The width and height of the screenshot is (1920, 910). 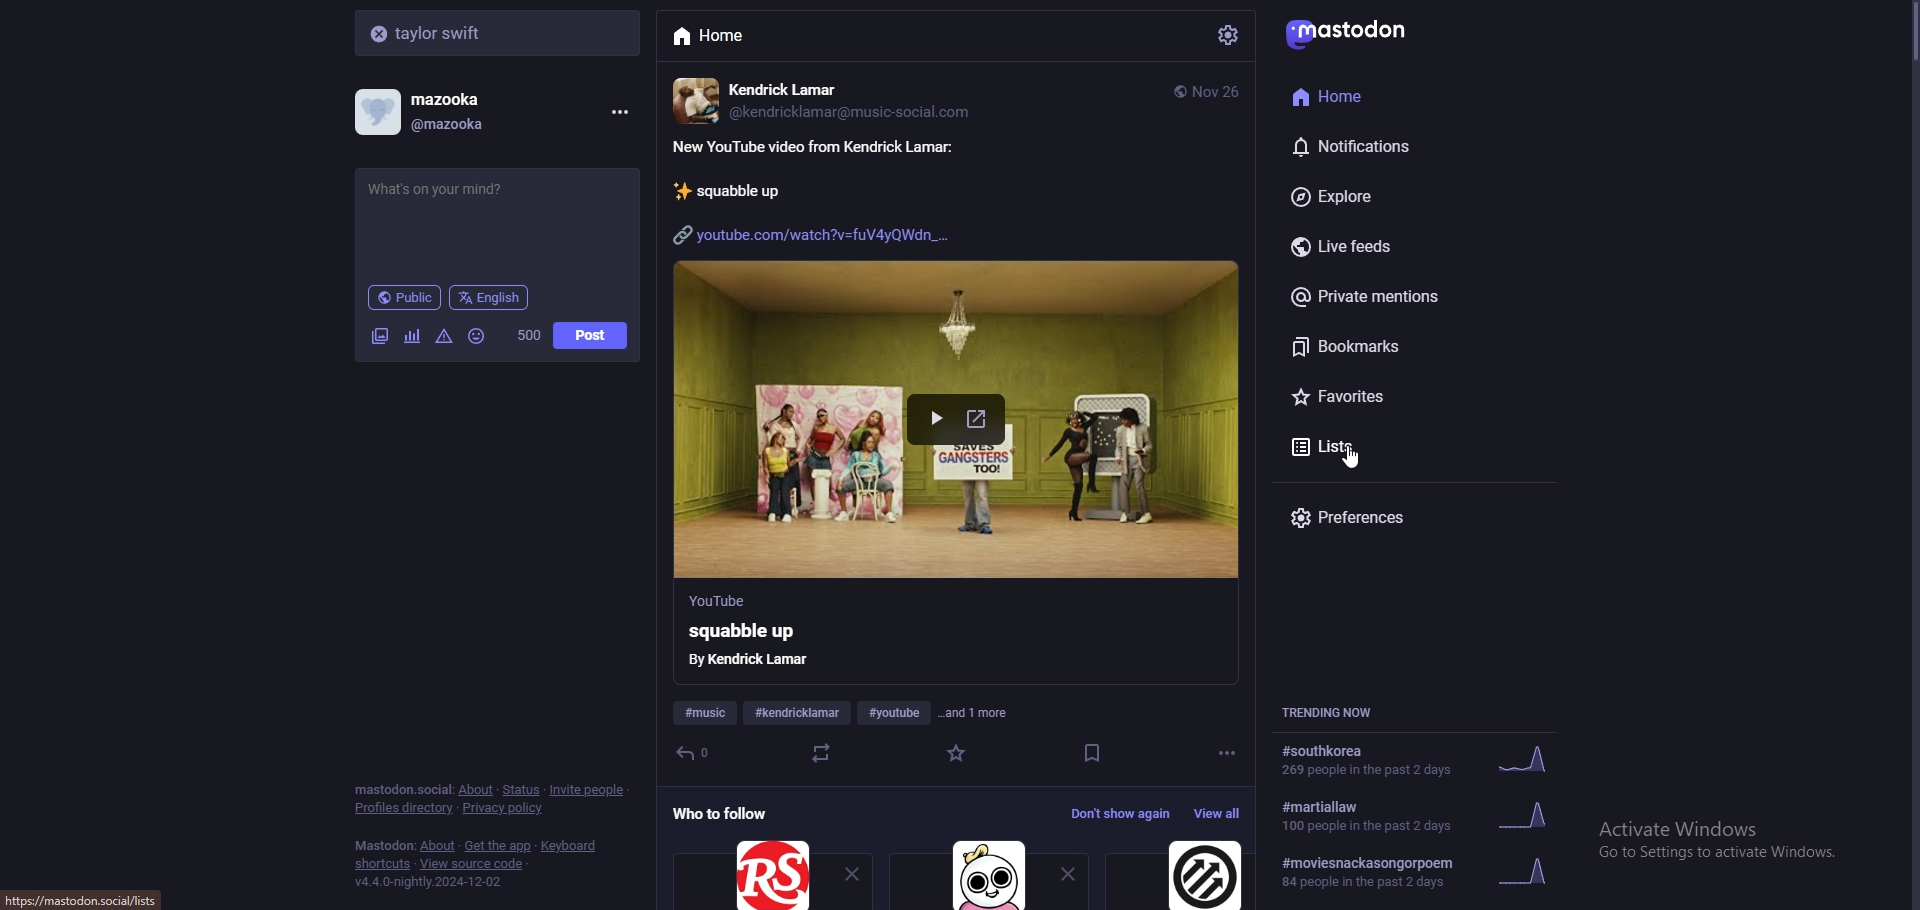 I want to click on home, so click(x=1390, y=96).